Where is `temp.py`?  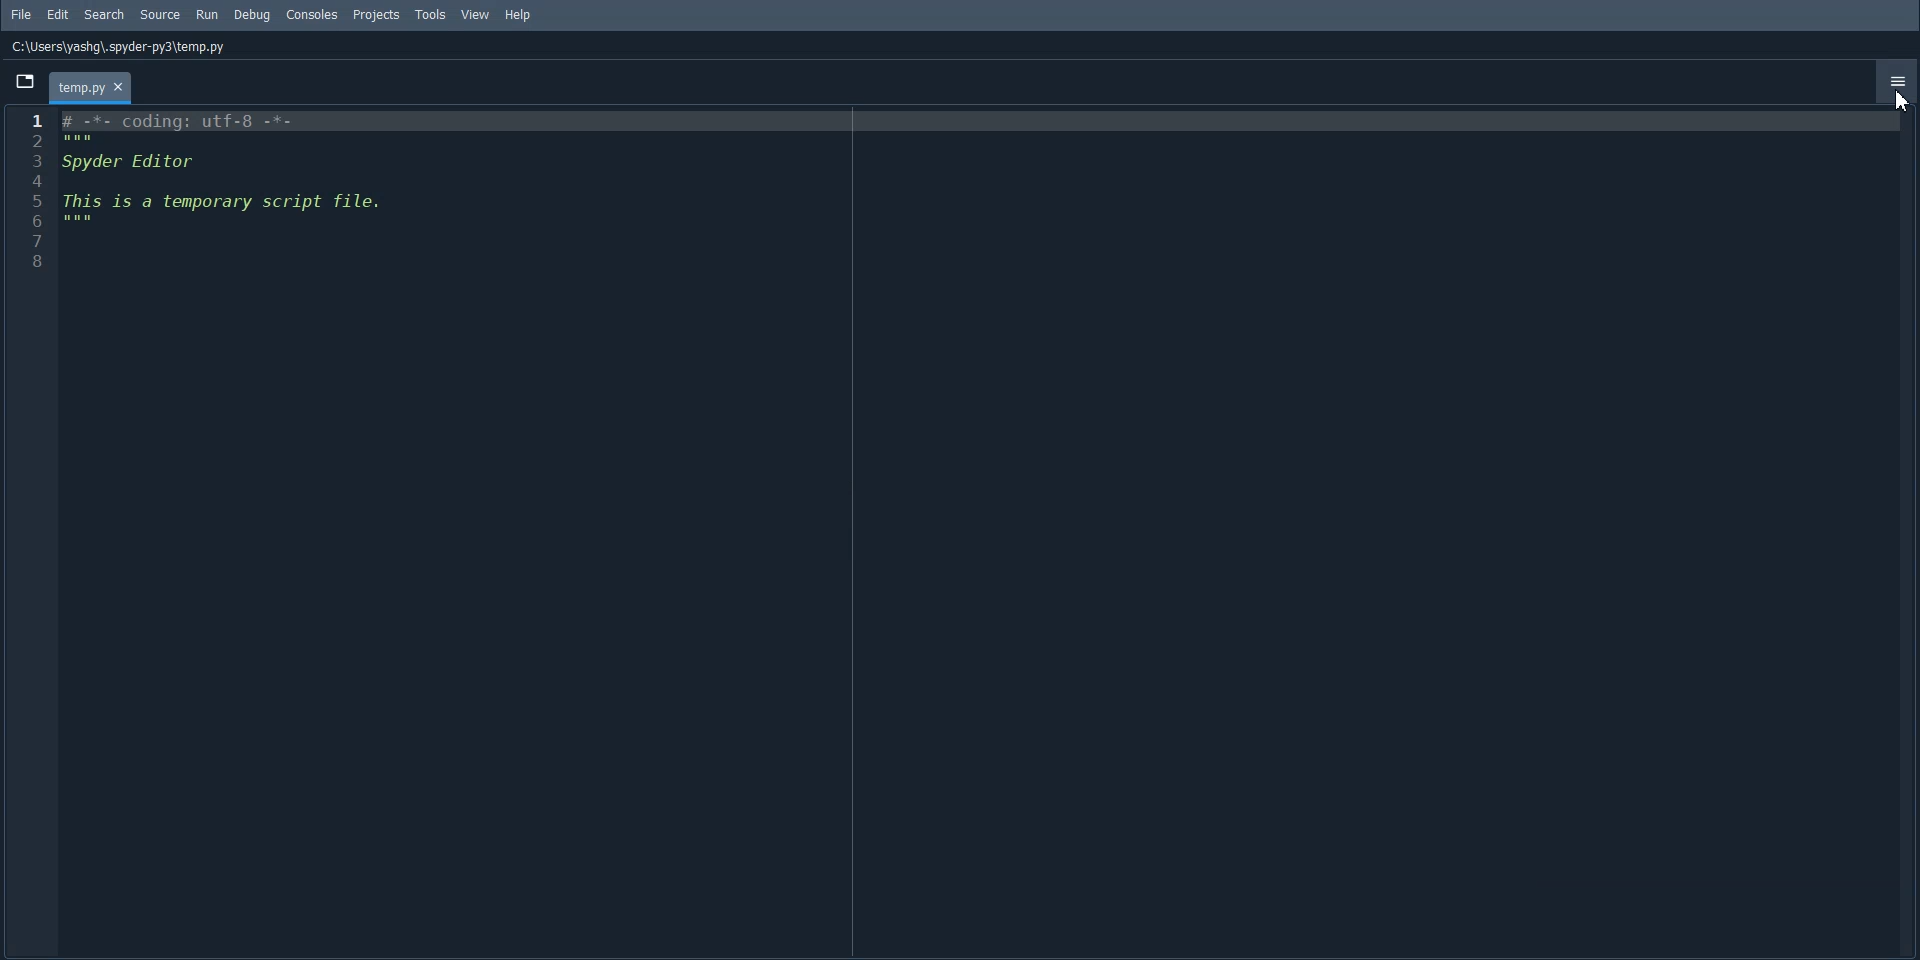 temp.py is located at coordinates (89, 86).